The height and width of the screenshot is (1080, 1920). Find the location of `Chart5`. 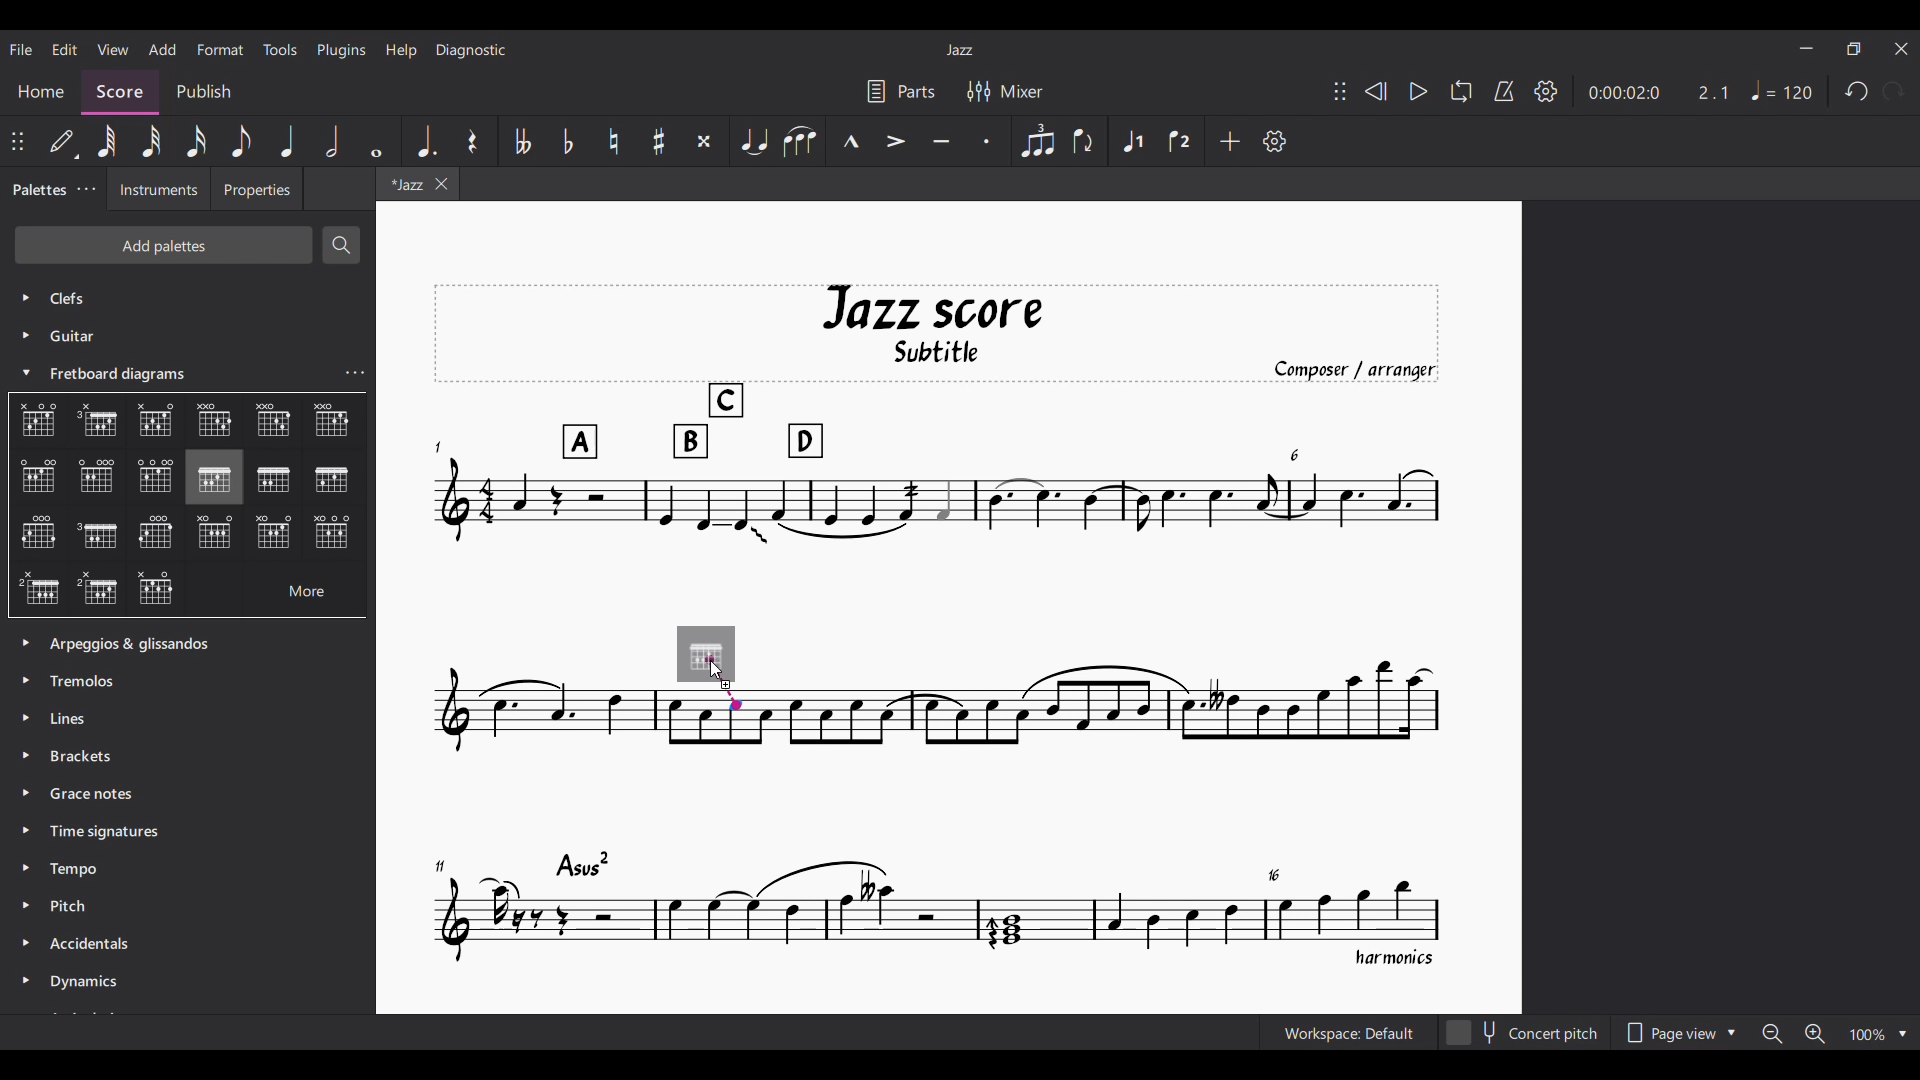

Chart5 is located at coordinates (274, 424).